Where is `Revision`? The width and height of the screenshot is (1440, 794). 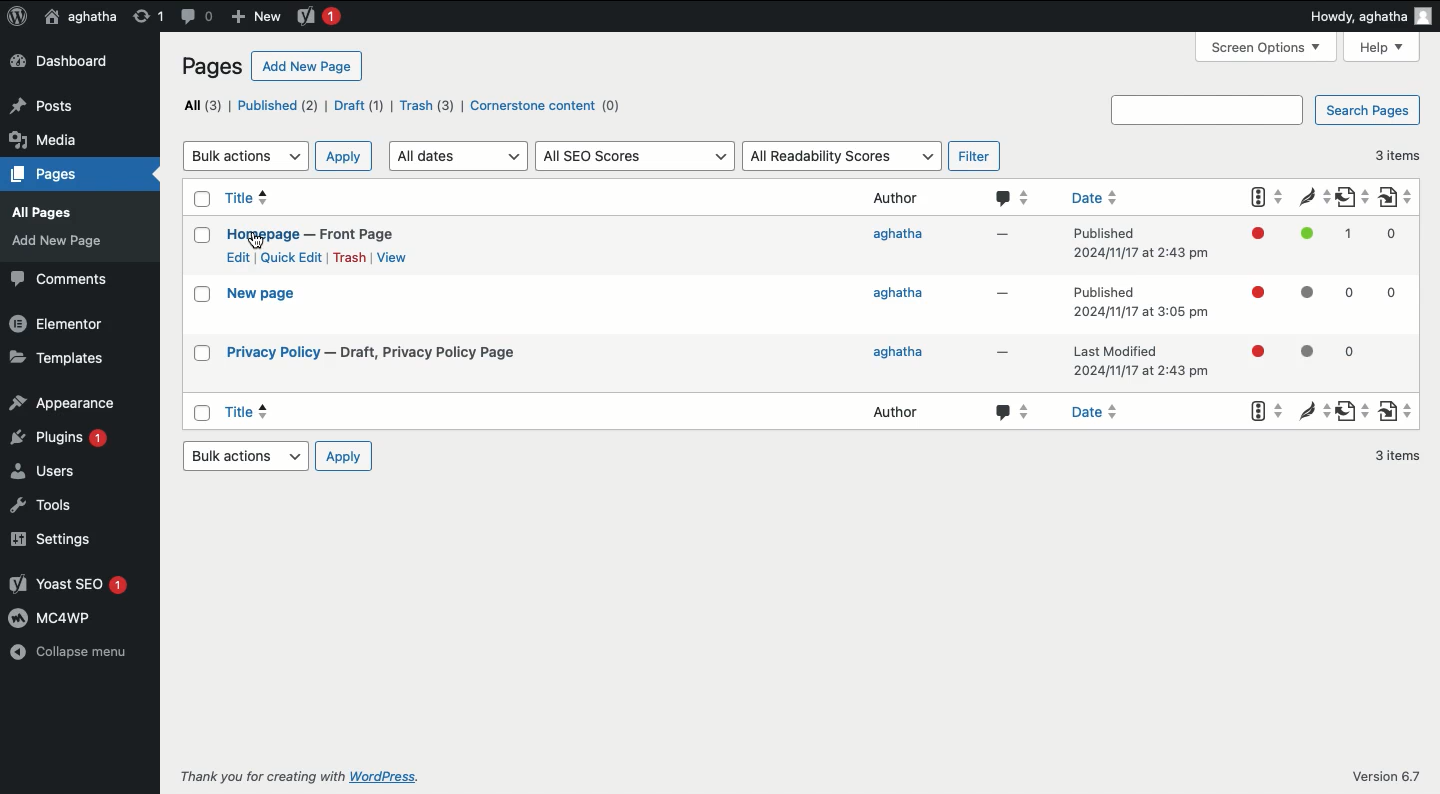 Revision is located at coordinates (144, 16).